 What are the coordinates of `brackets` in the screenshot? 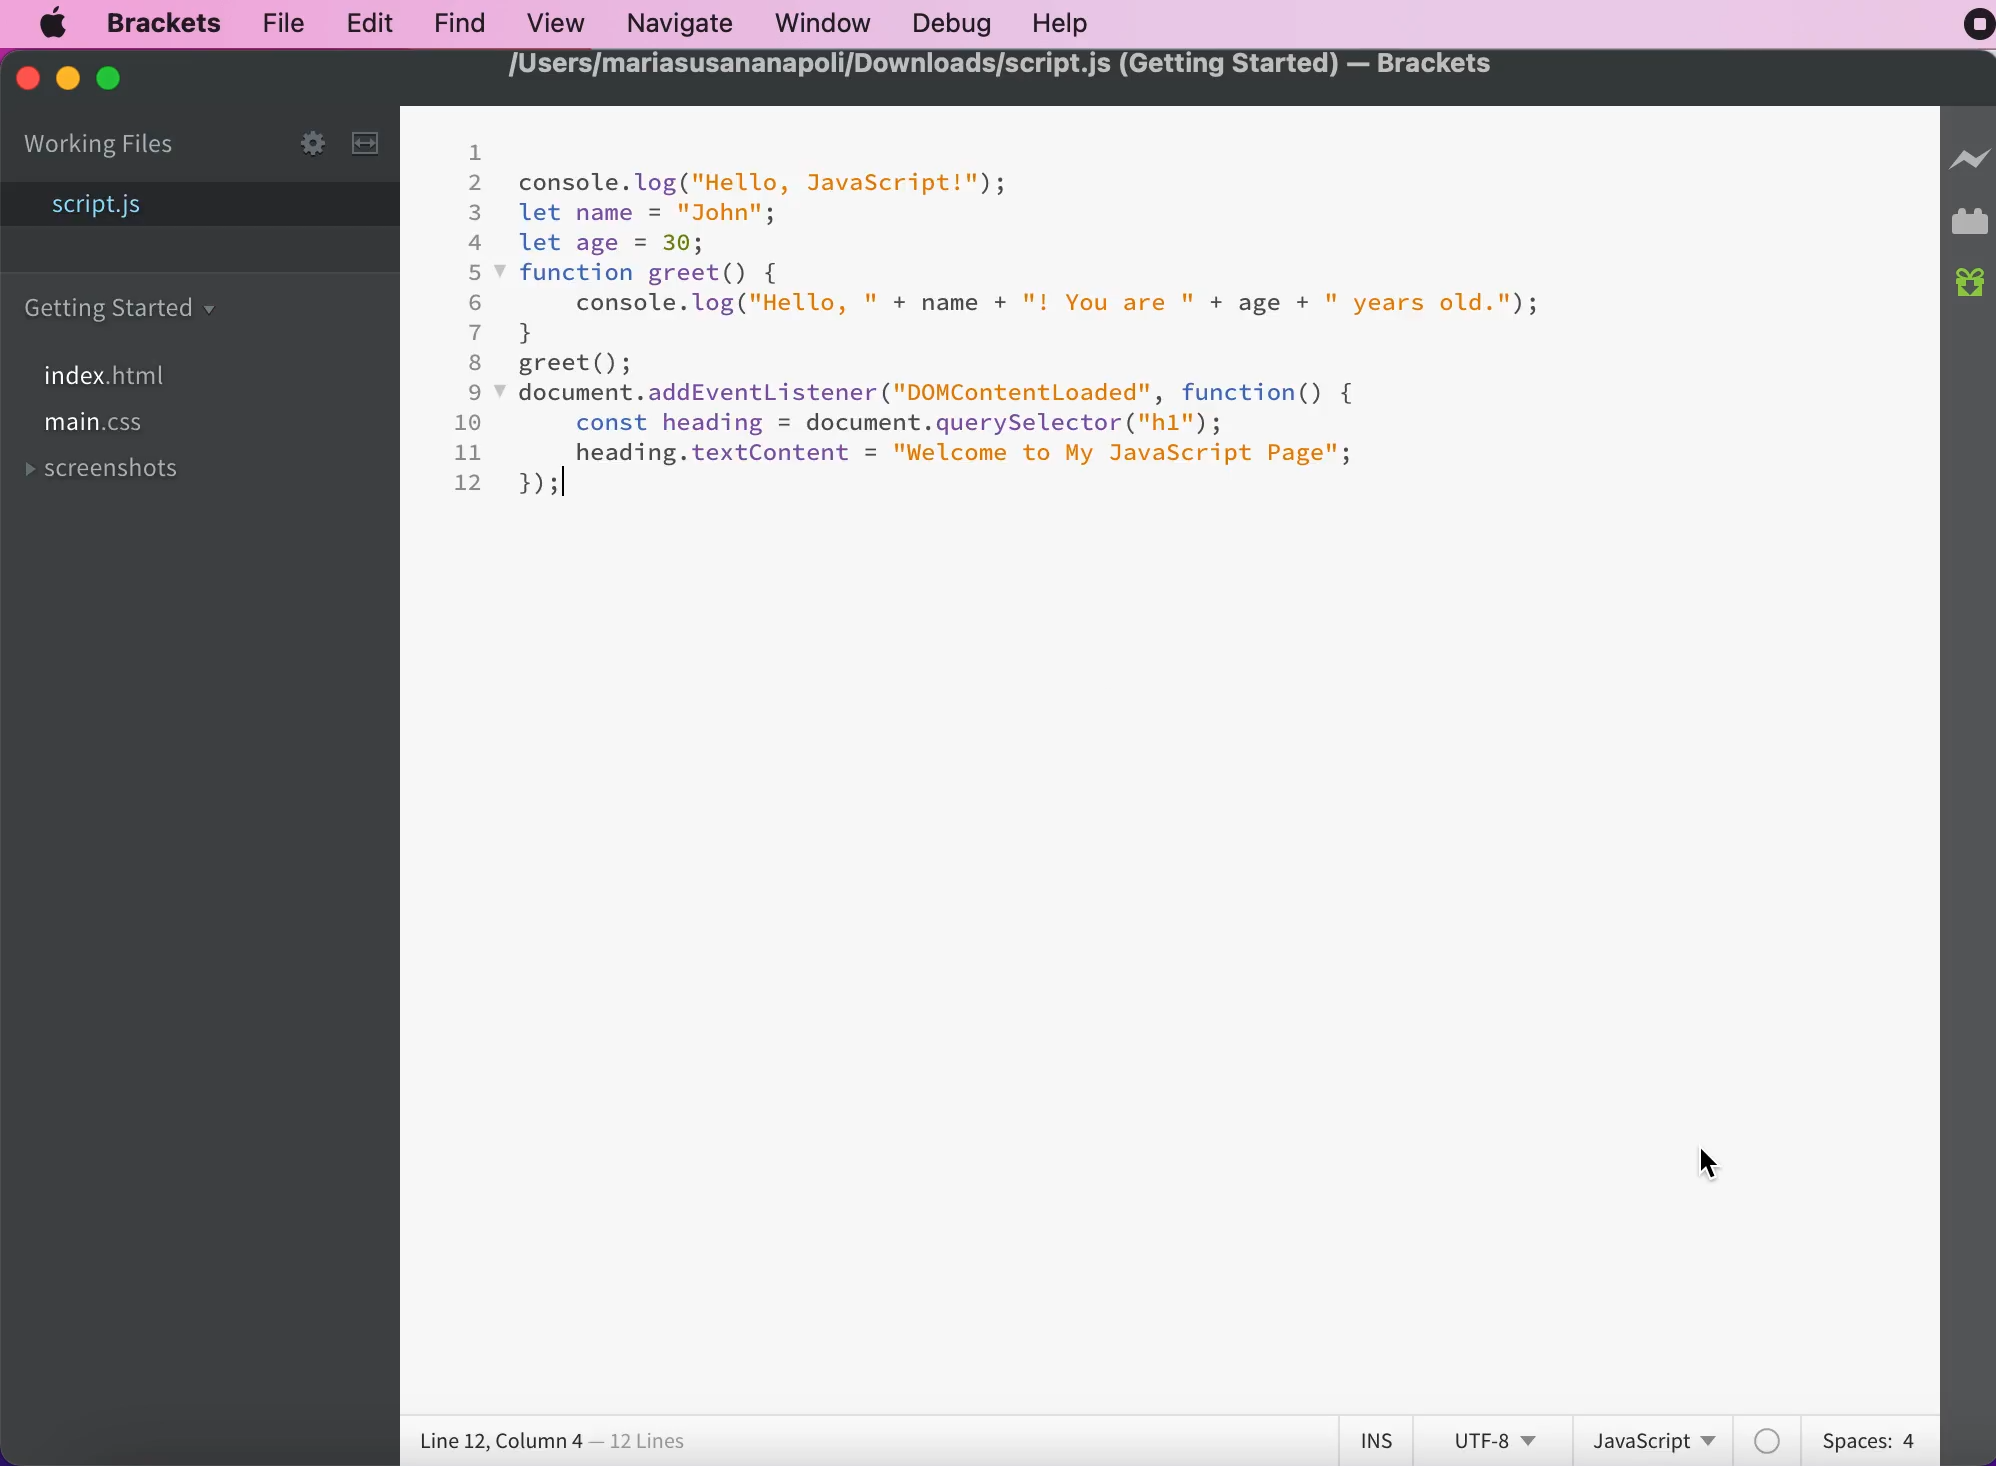 It's located at (155, 23).